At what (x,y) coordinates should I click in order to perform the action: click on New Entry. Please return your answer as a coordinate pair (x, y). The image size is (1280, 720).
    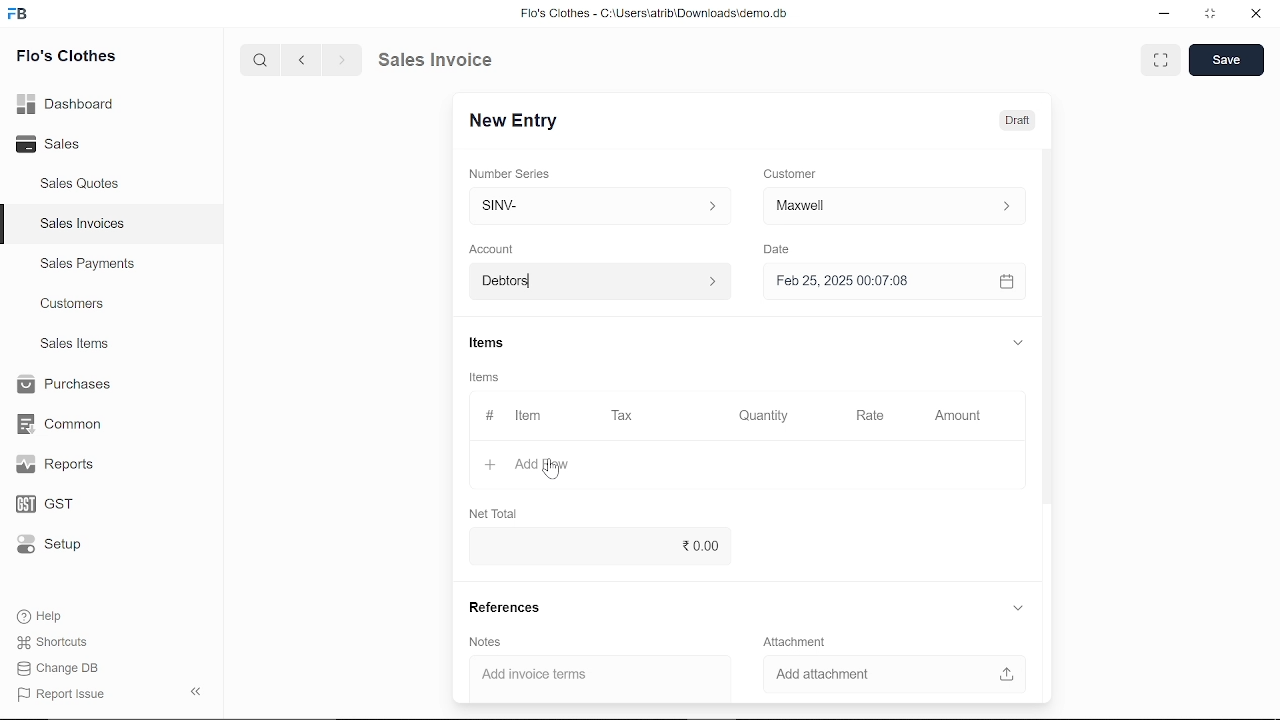
    Looking at the image, I should click on (515, 122).